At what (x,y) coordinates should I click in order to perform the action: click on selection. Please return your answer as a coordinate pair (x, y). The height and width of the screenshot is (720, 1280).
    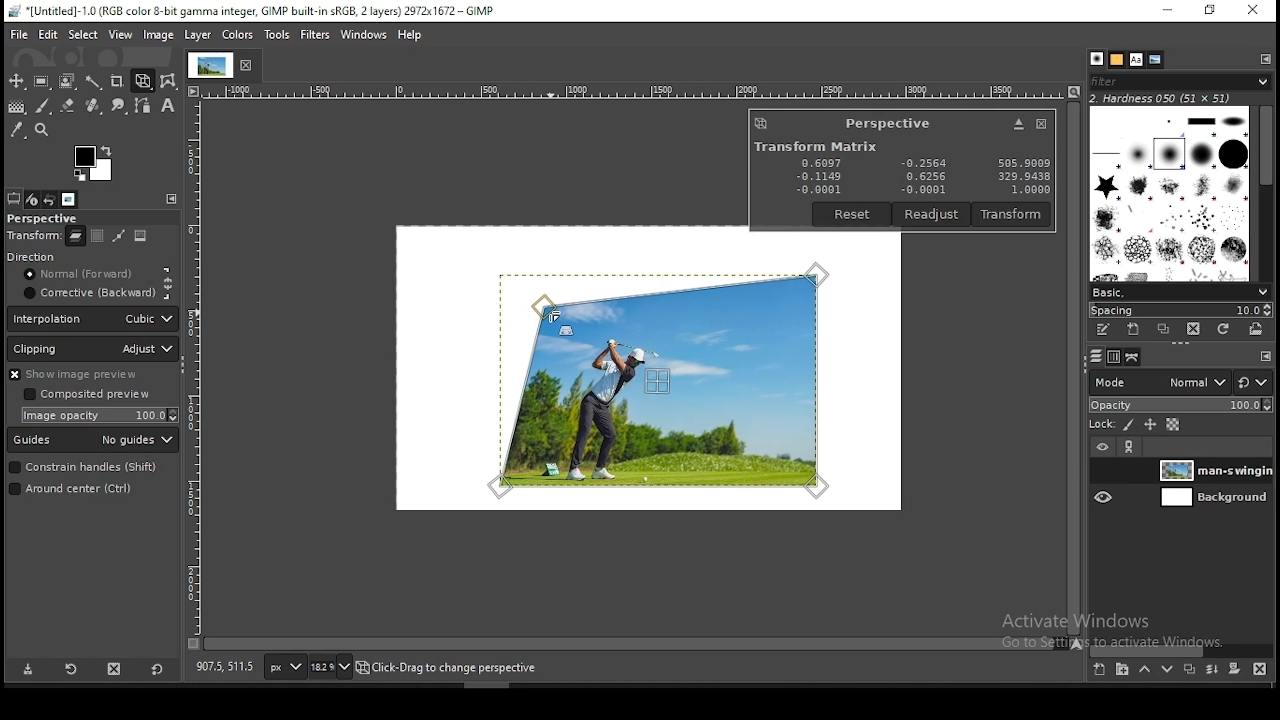
    Looking at the image, I should click on (120, 236).